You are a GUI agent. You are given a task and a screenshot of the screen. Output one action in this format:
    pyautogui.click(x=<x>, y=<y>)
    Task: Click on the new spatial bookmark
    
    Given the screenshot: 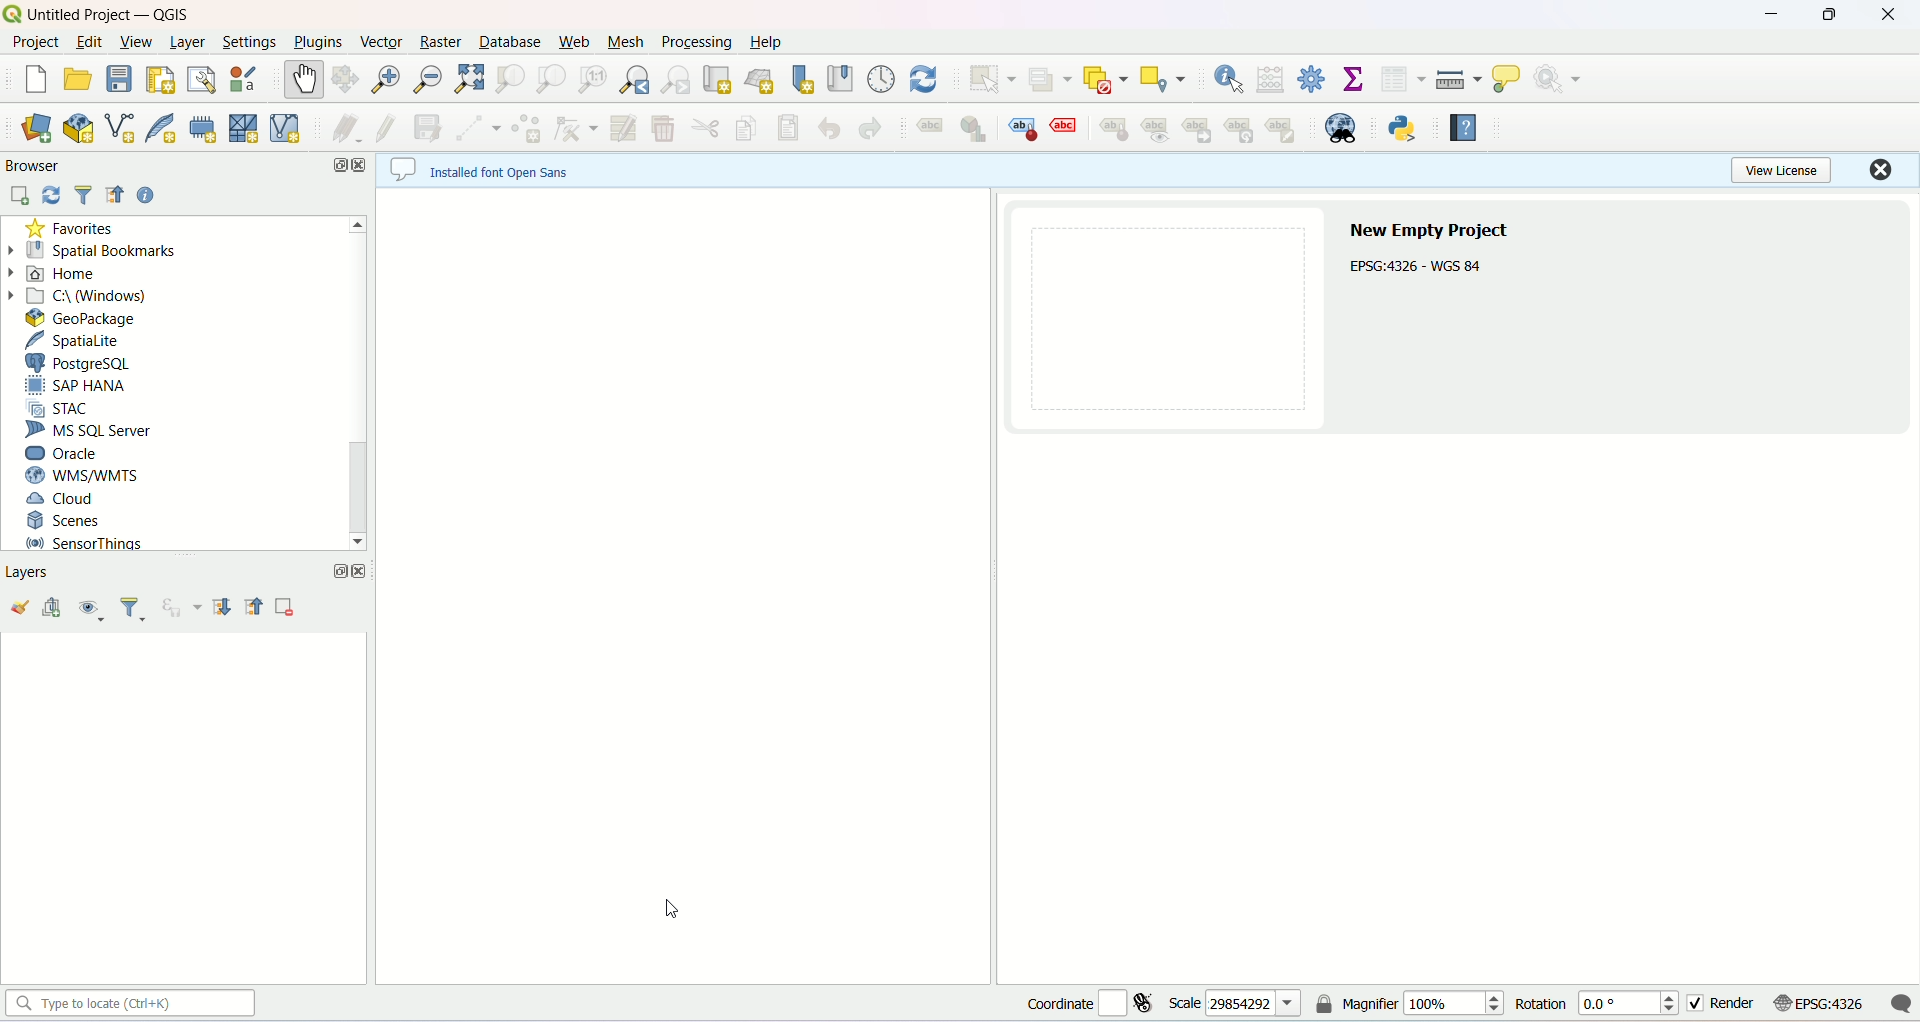 What is the action you would take?
    pyautogui.click(x=803, y=78)
    